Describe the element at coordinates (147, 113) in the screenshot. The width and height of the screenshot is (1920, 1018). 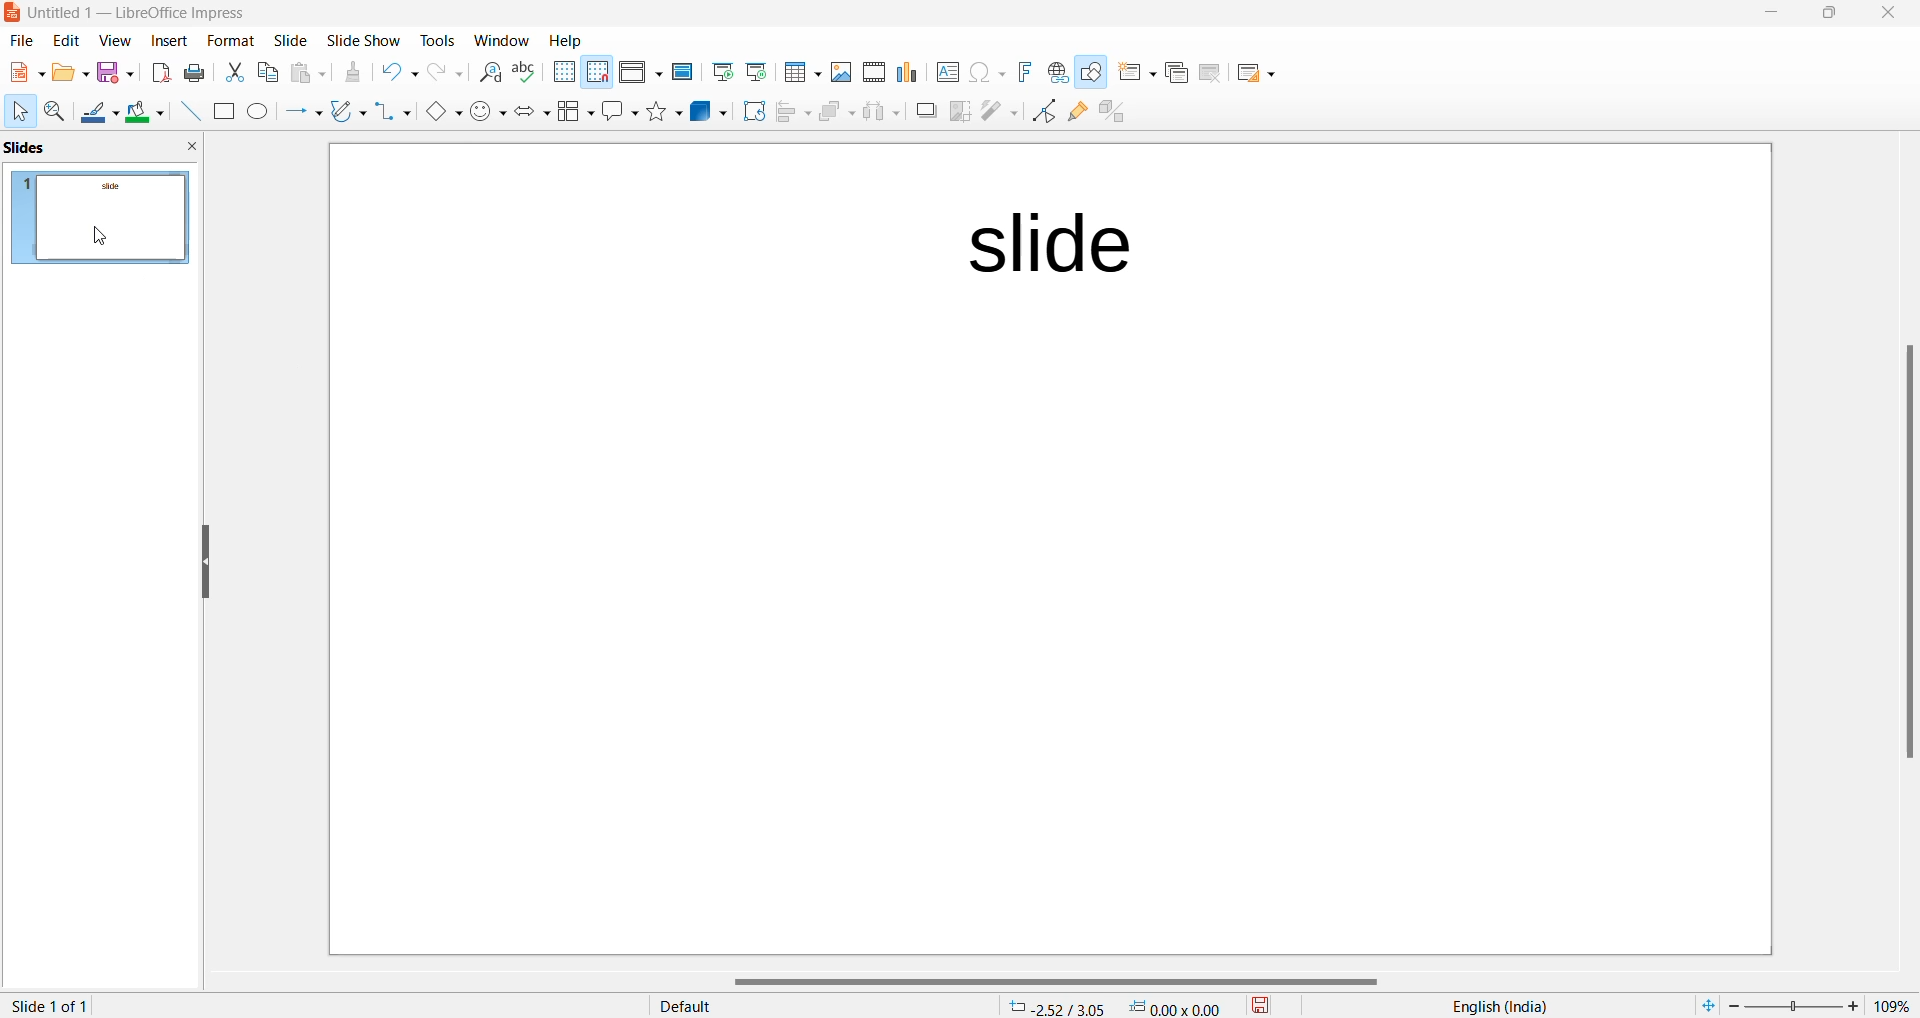
I see `fill color ` at that location.